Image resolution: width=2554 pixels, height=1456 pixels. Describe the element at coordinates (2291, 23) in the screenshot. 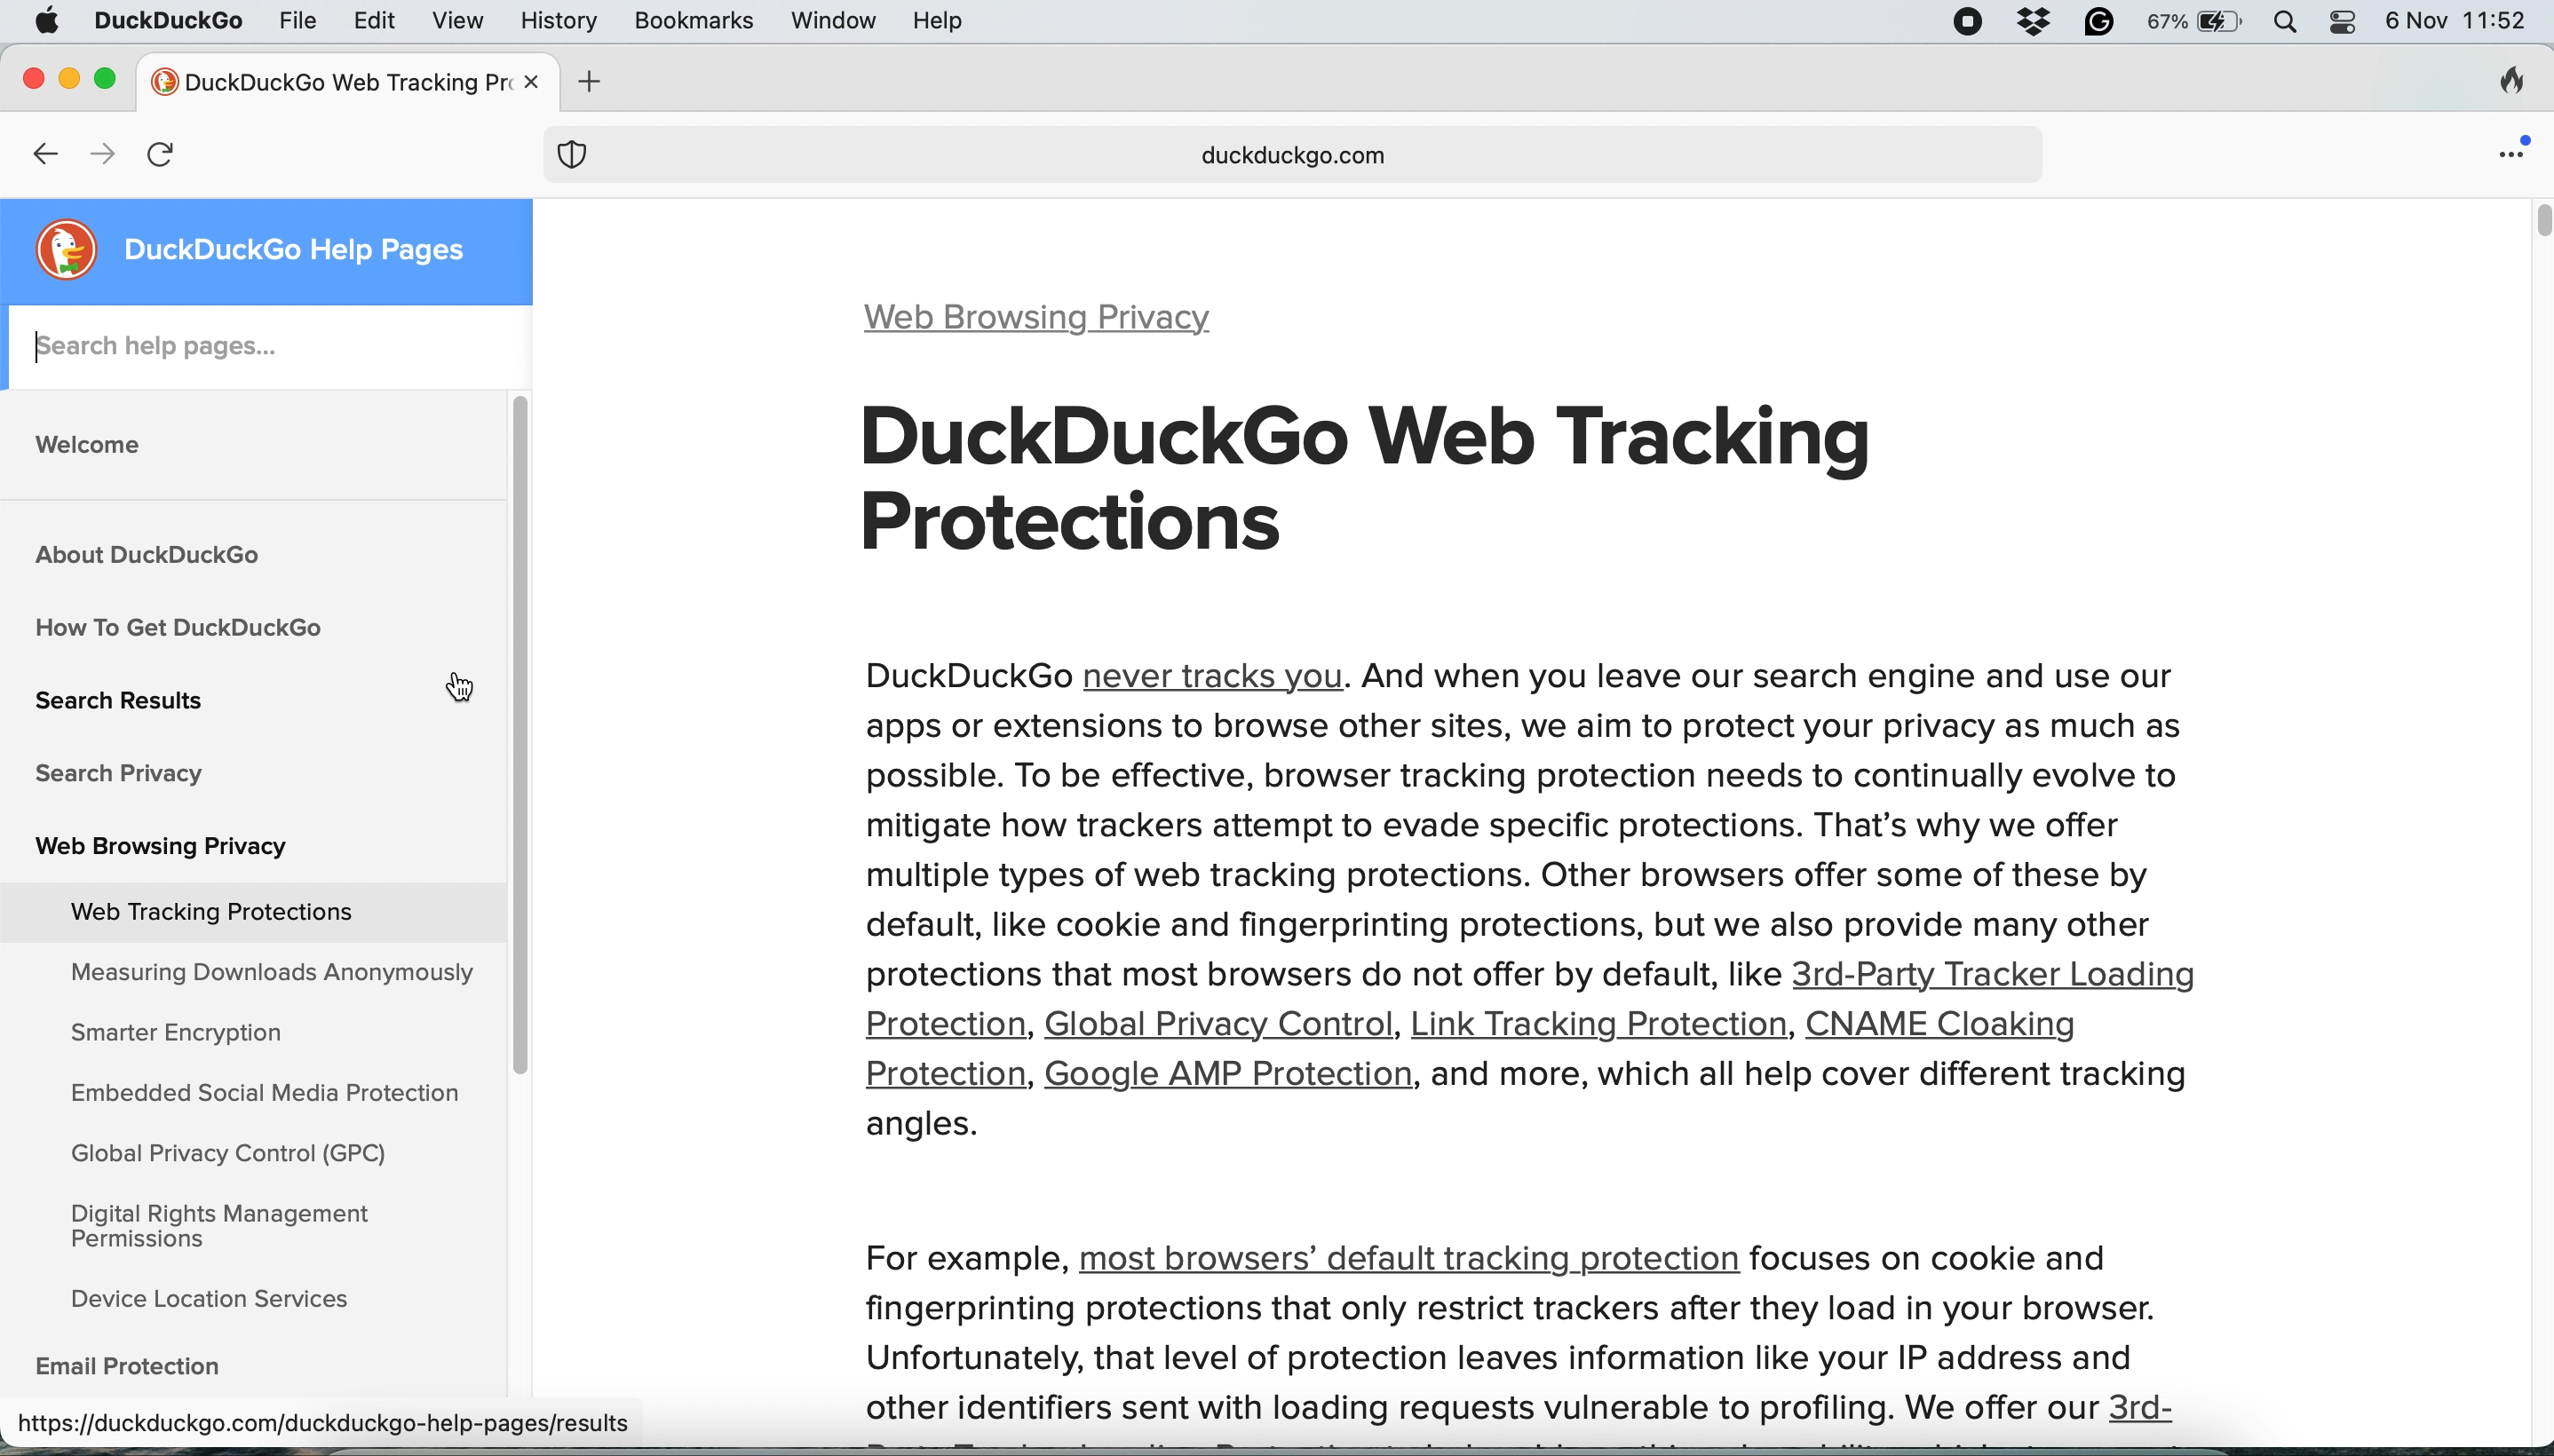

I see `spotlight search` at that location.